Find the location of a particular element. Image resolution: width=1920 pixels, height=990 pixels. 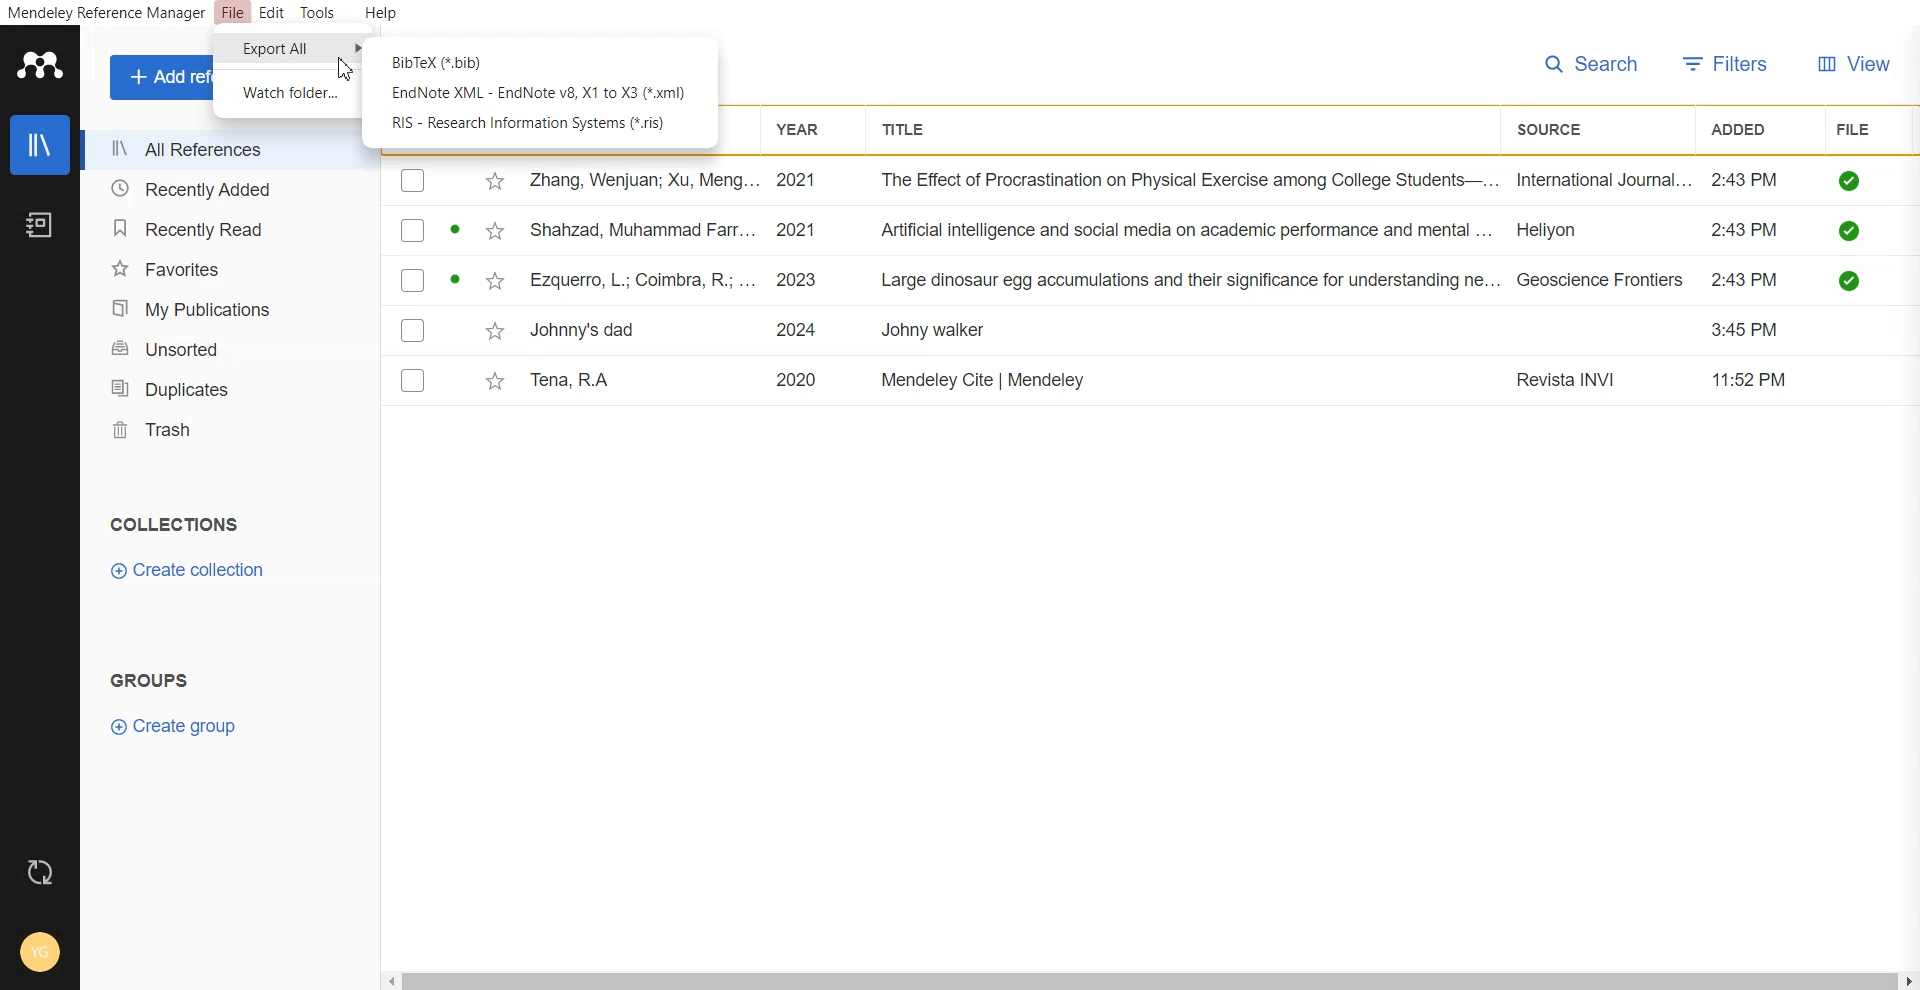

Scroll right is located at coordinates (1908, 980).